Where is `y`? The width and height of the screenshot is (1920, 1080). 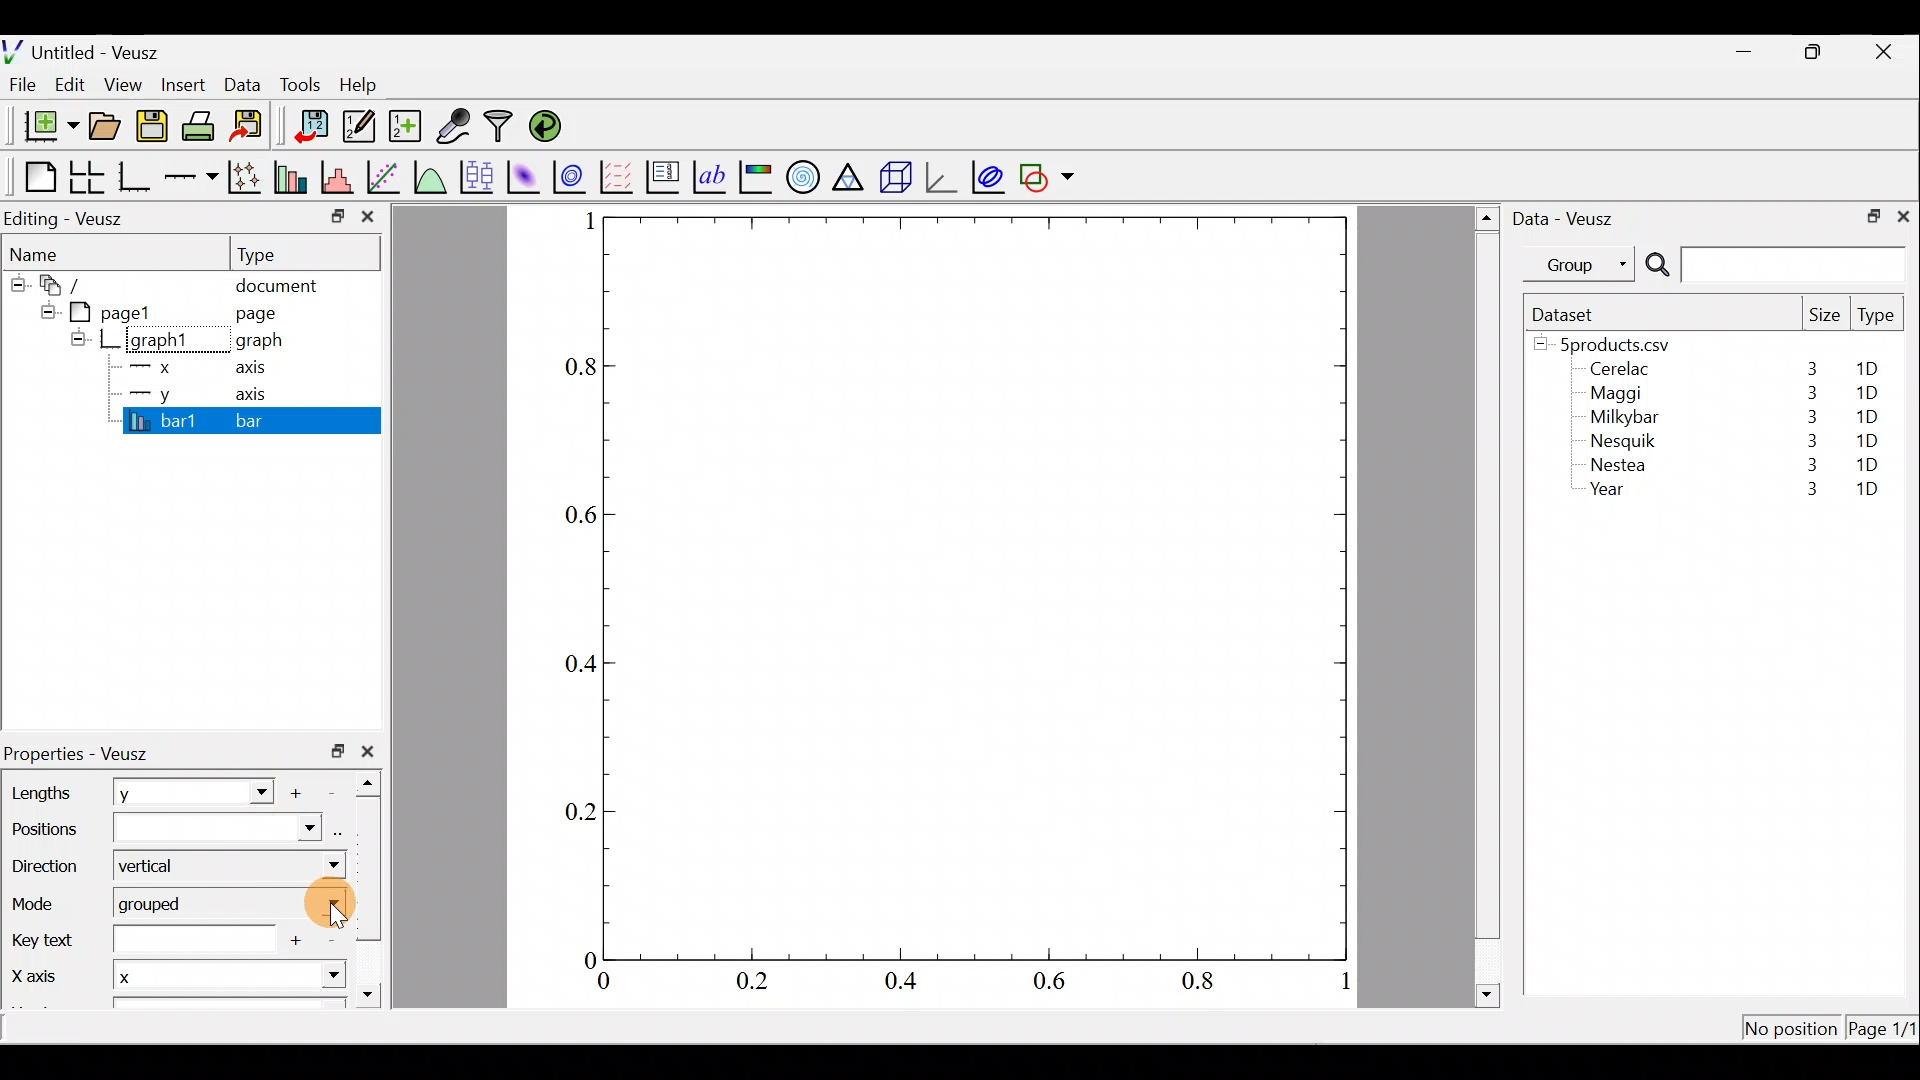
y is located at coordinates (150, 392).